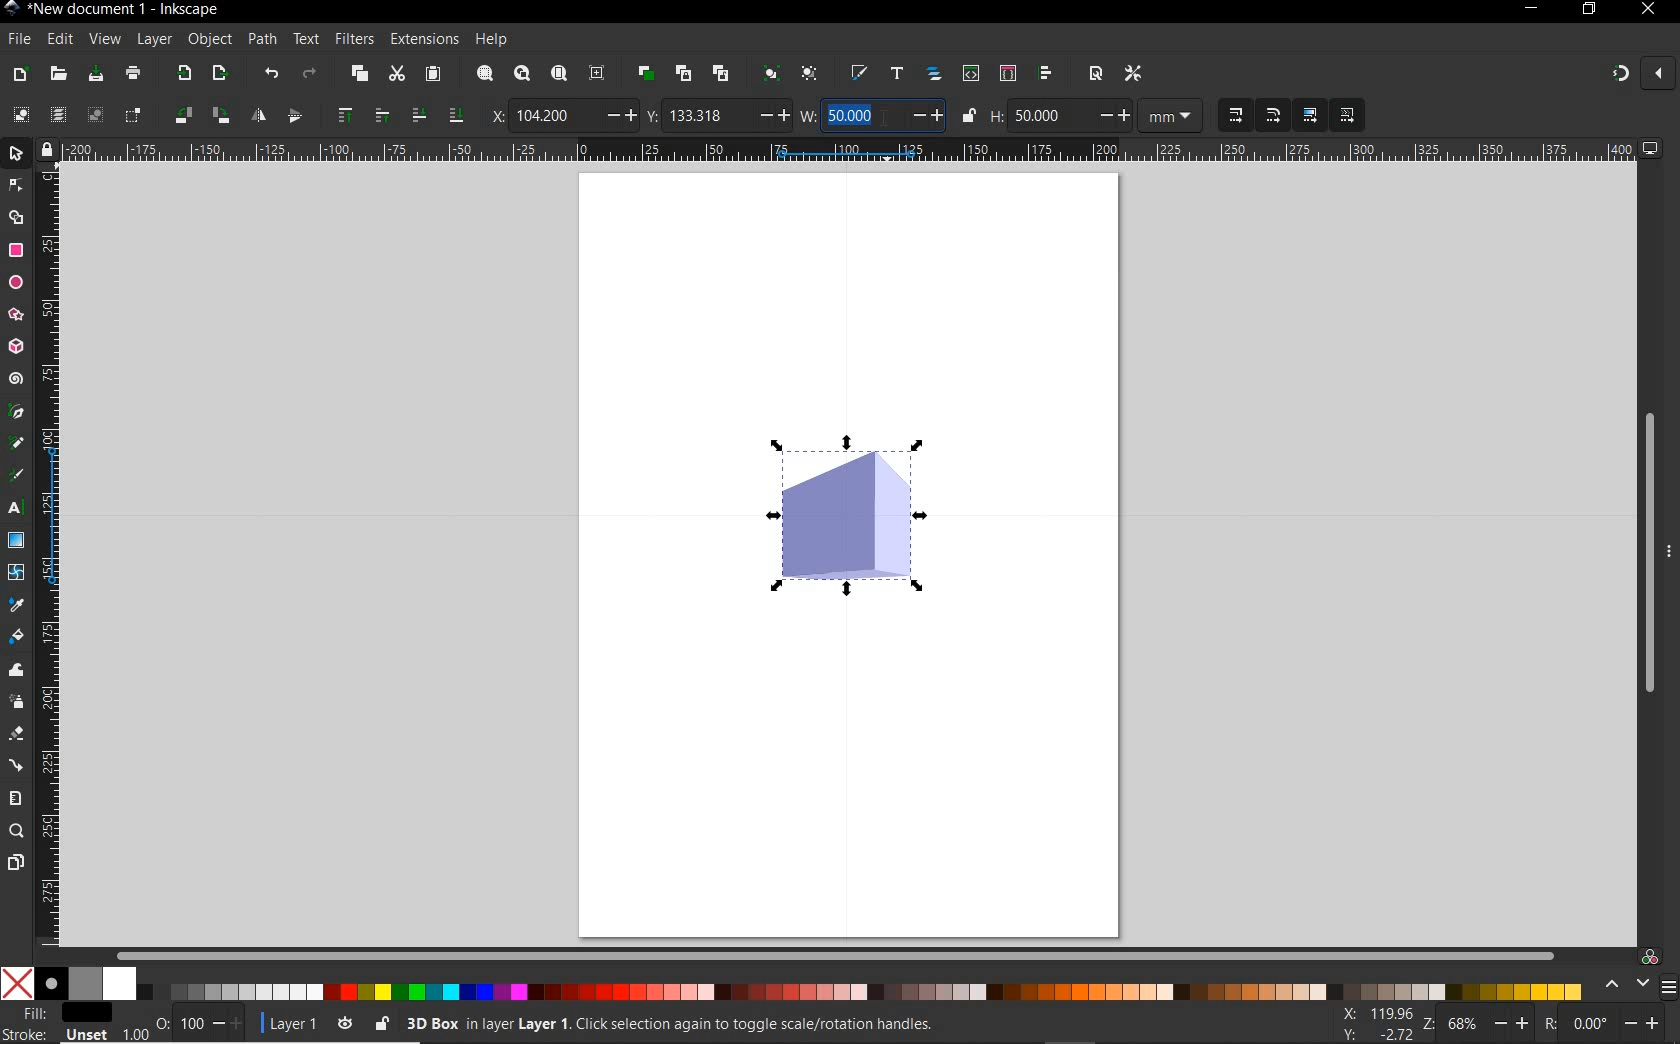 The width and height of the screenshot is (1680, 1044). What do you see at coordinates (16, 671) in the screenshot?
I see `tweak tool` at bounding box center [16, 671].